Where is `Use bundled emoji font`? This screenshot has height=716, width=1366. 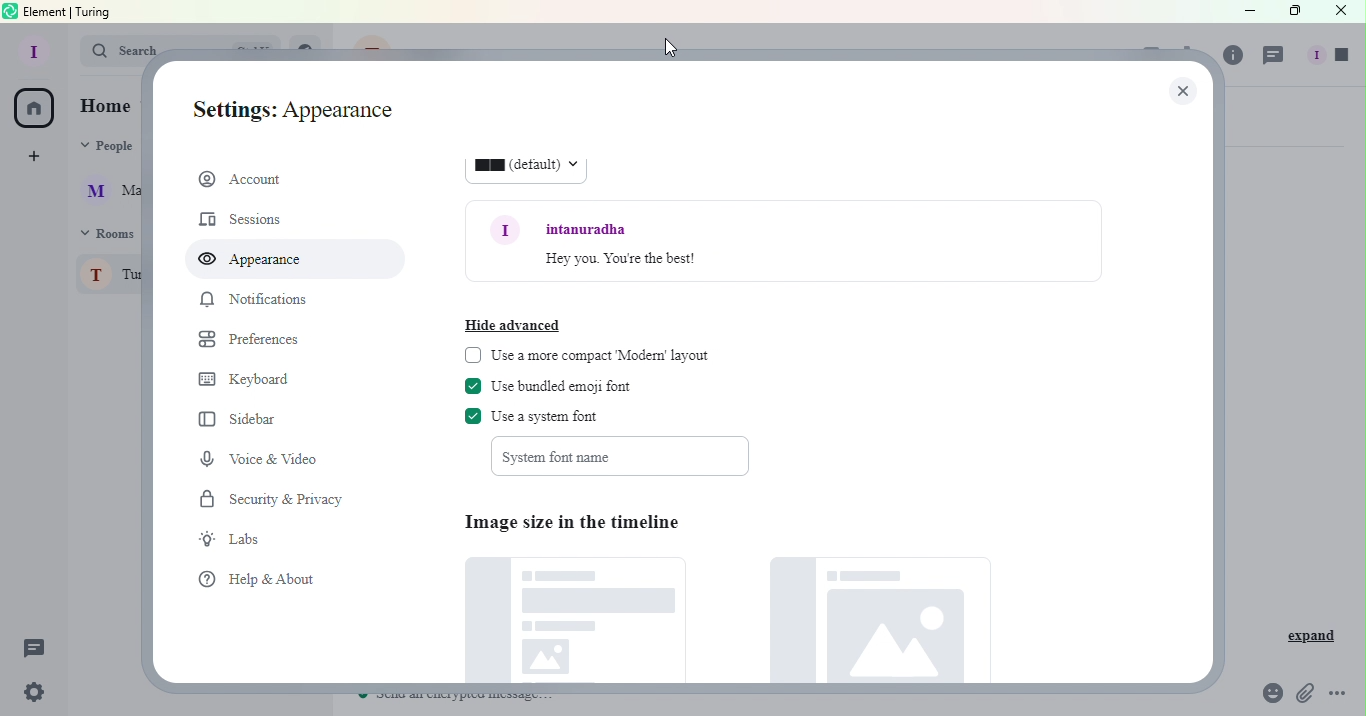 Use bundled emoji font is located at coordinates (576, 387).